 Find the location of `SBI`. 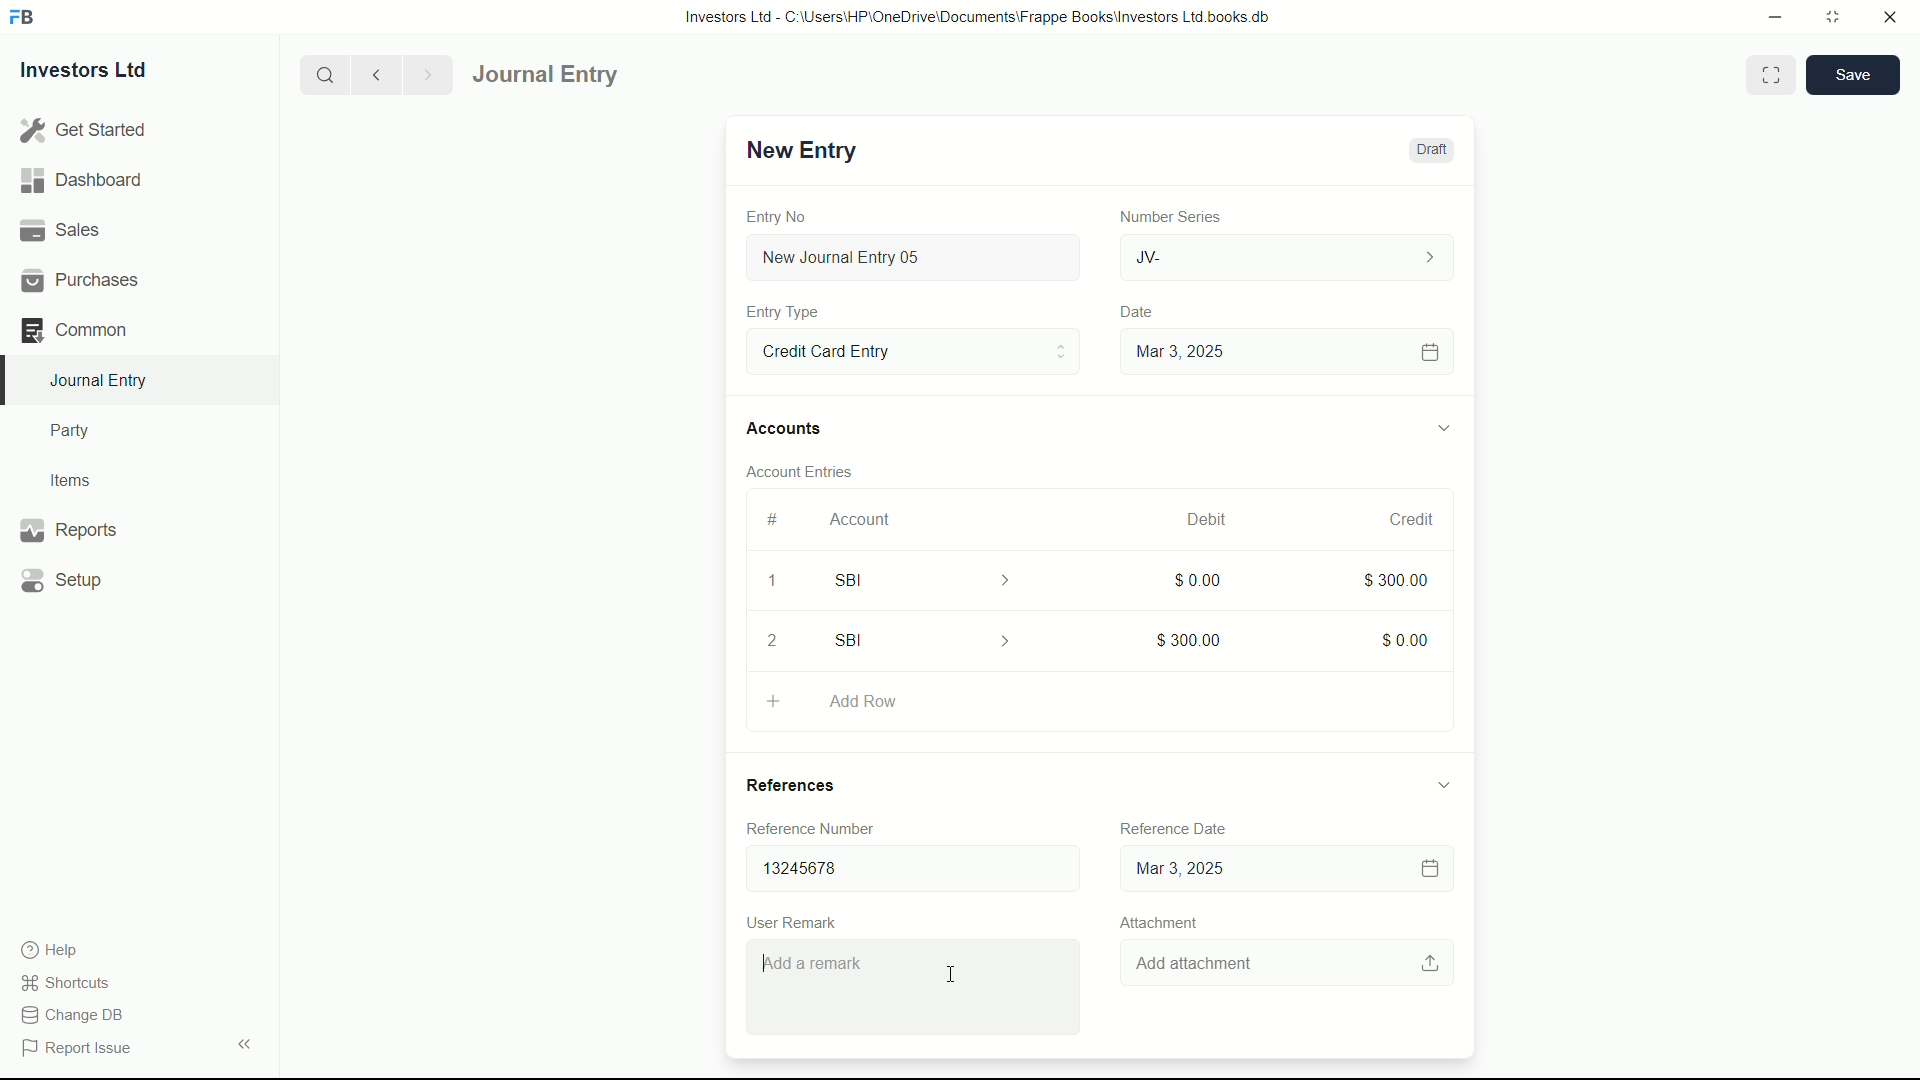

SBI is located at coordinates (936, 579).